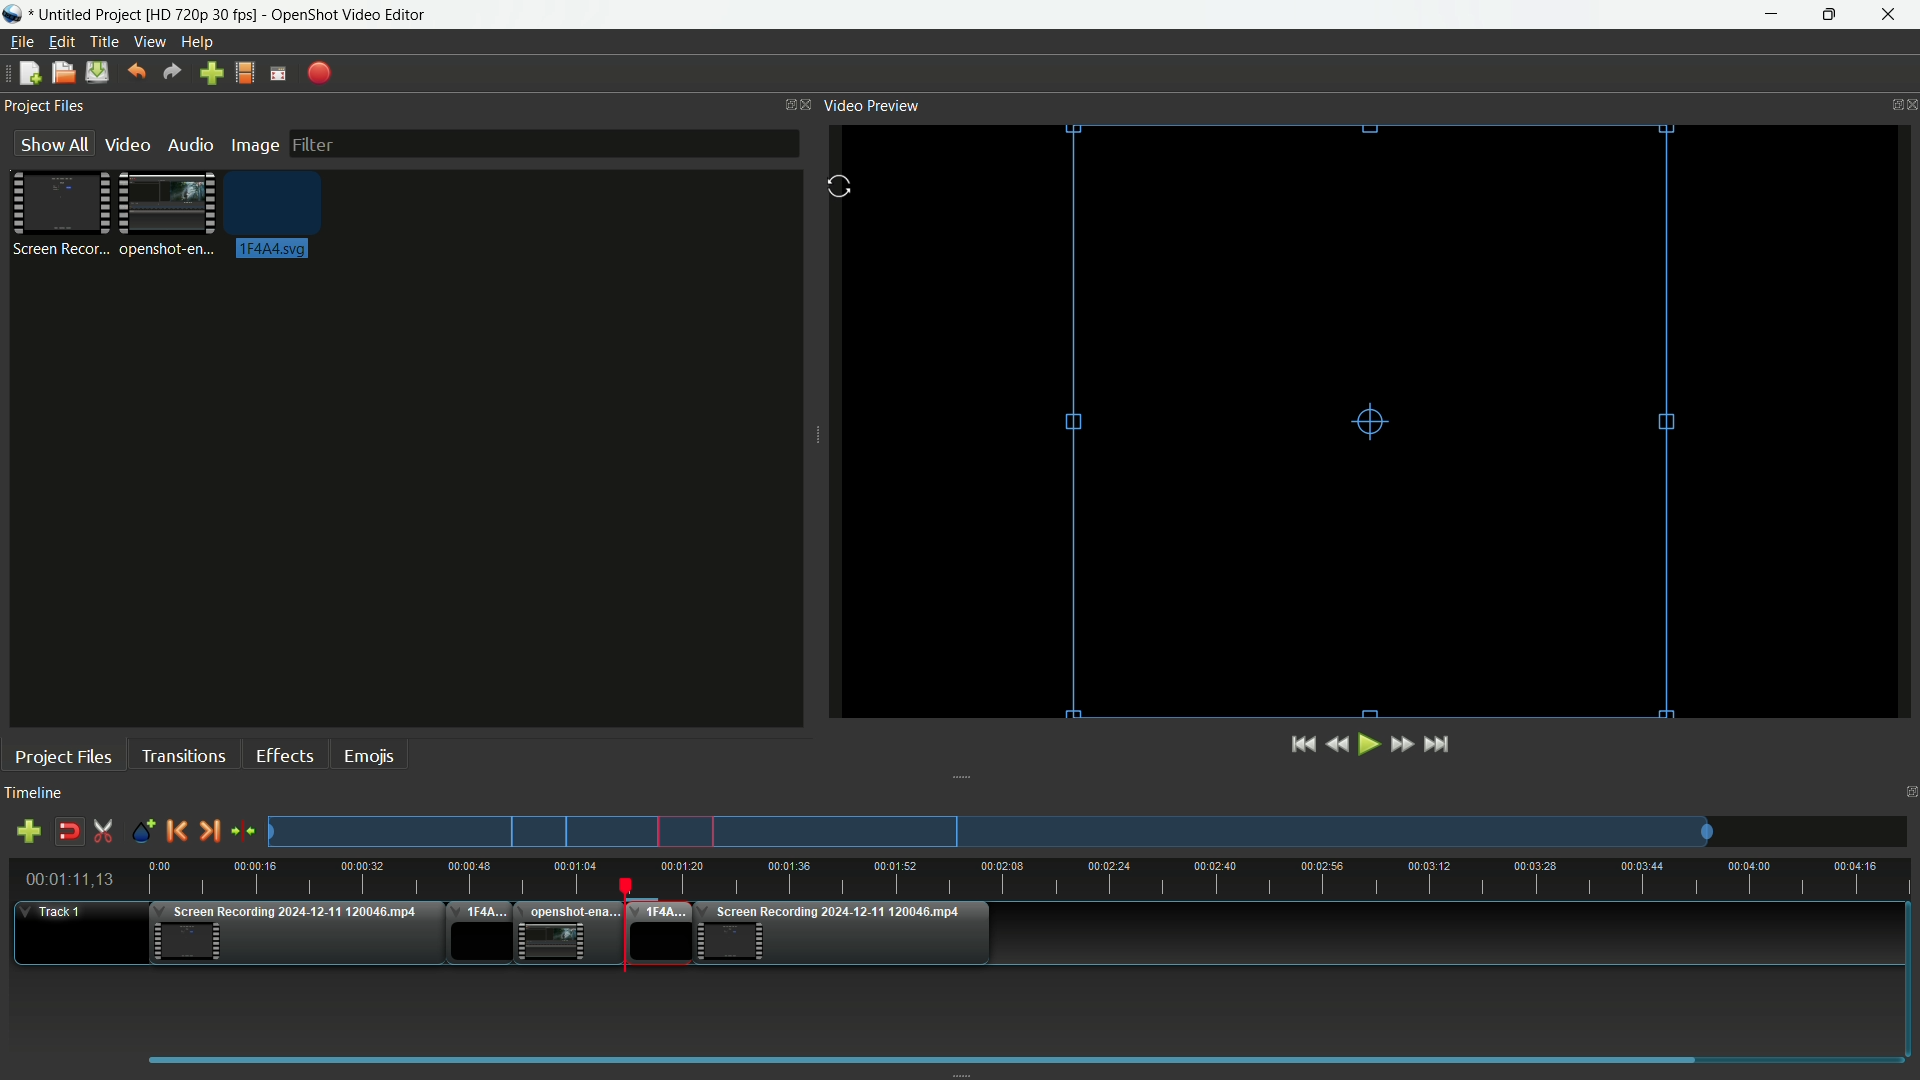 The width and height of the screenshot is (1920, 1080). Describe the element at coordinates (125, 144) in the screenshot. I see `Video` at that location.